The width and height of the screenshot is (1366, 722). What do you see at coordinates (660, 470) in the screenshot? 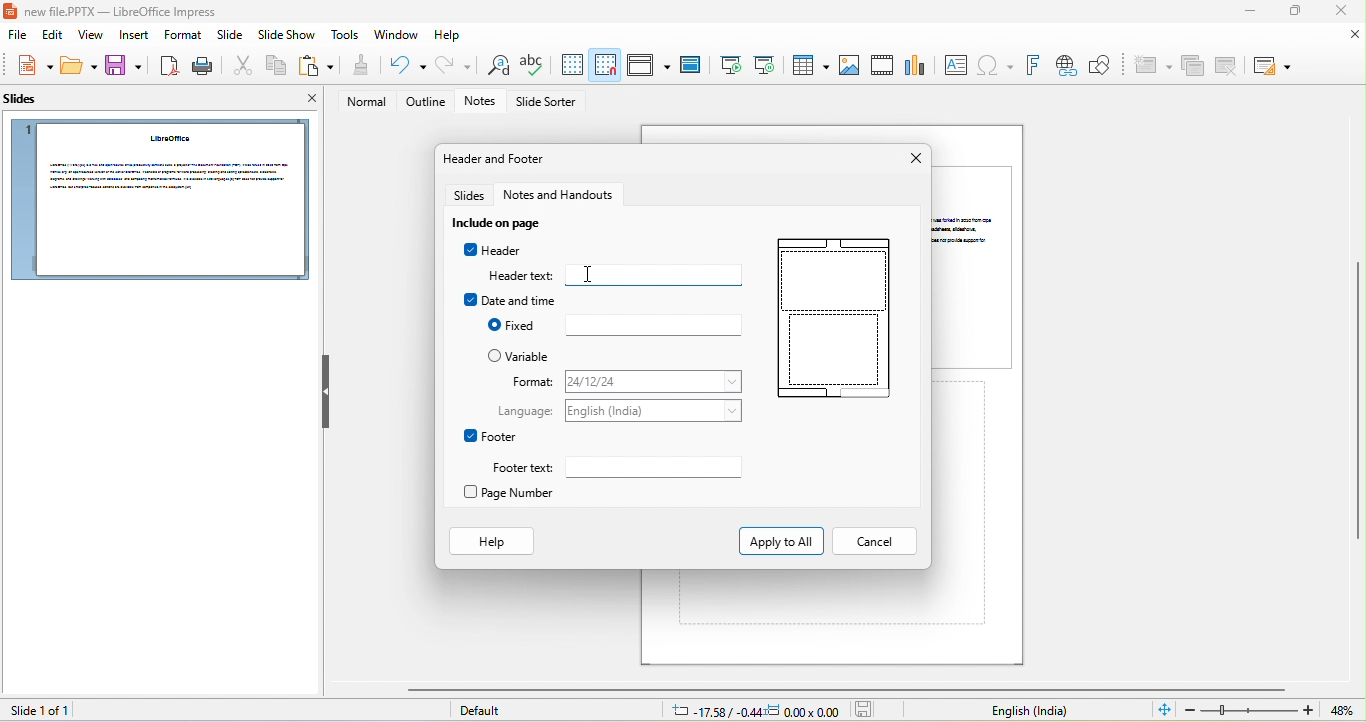
I see `footer text` at bounding box center [660, 470].